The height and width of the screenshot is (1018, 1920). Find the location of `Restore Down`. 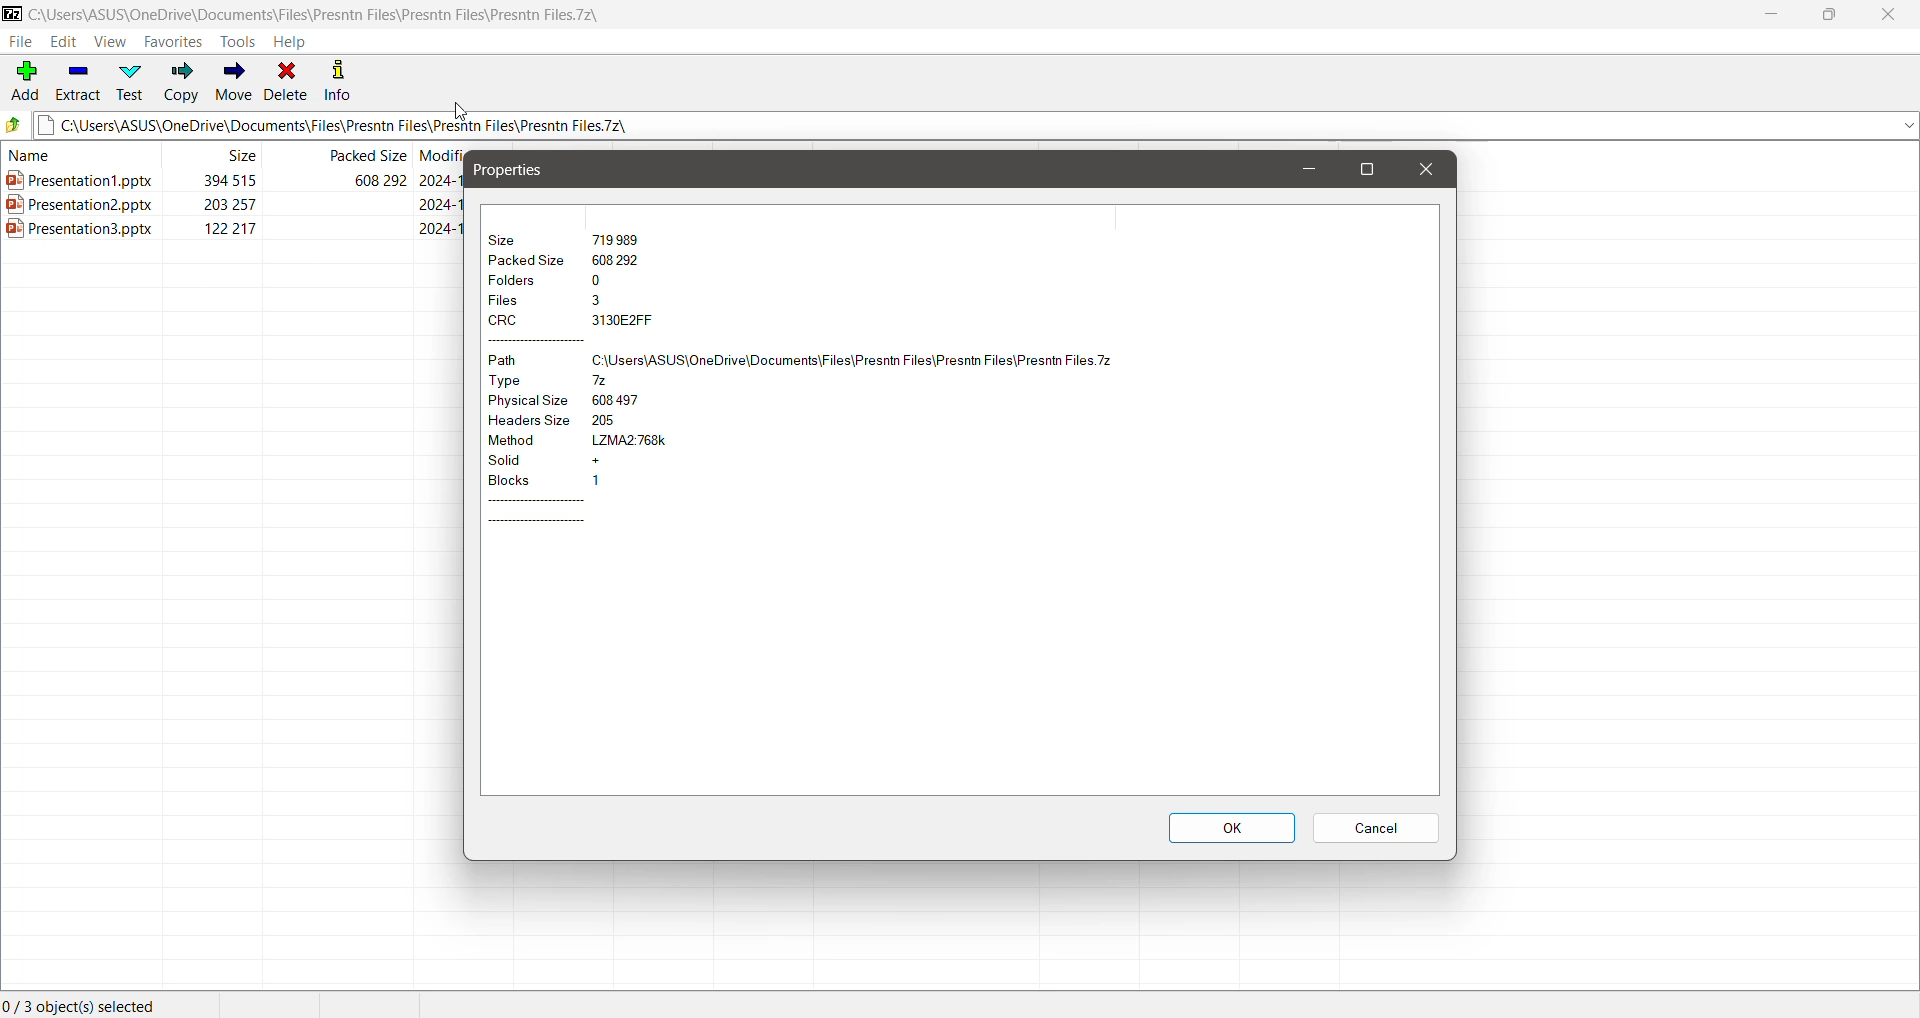

Restore Down is located at coordinates (1833, 15).